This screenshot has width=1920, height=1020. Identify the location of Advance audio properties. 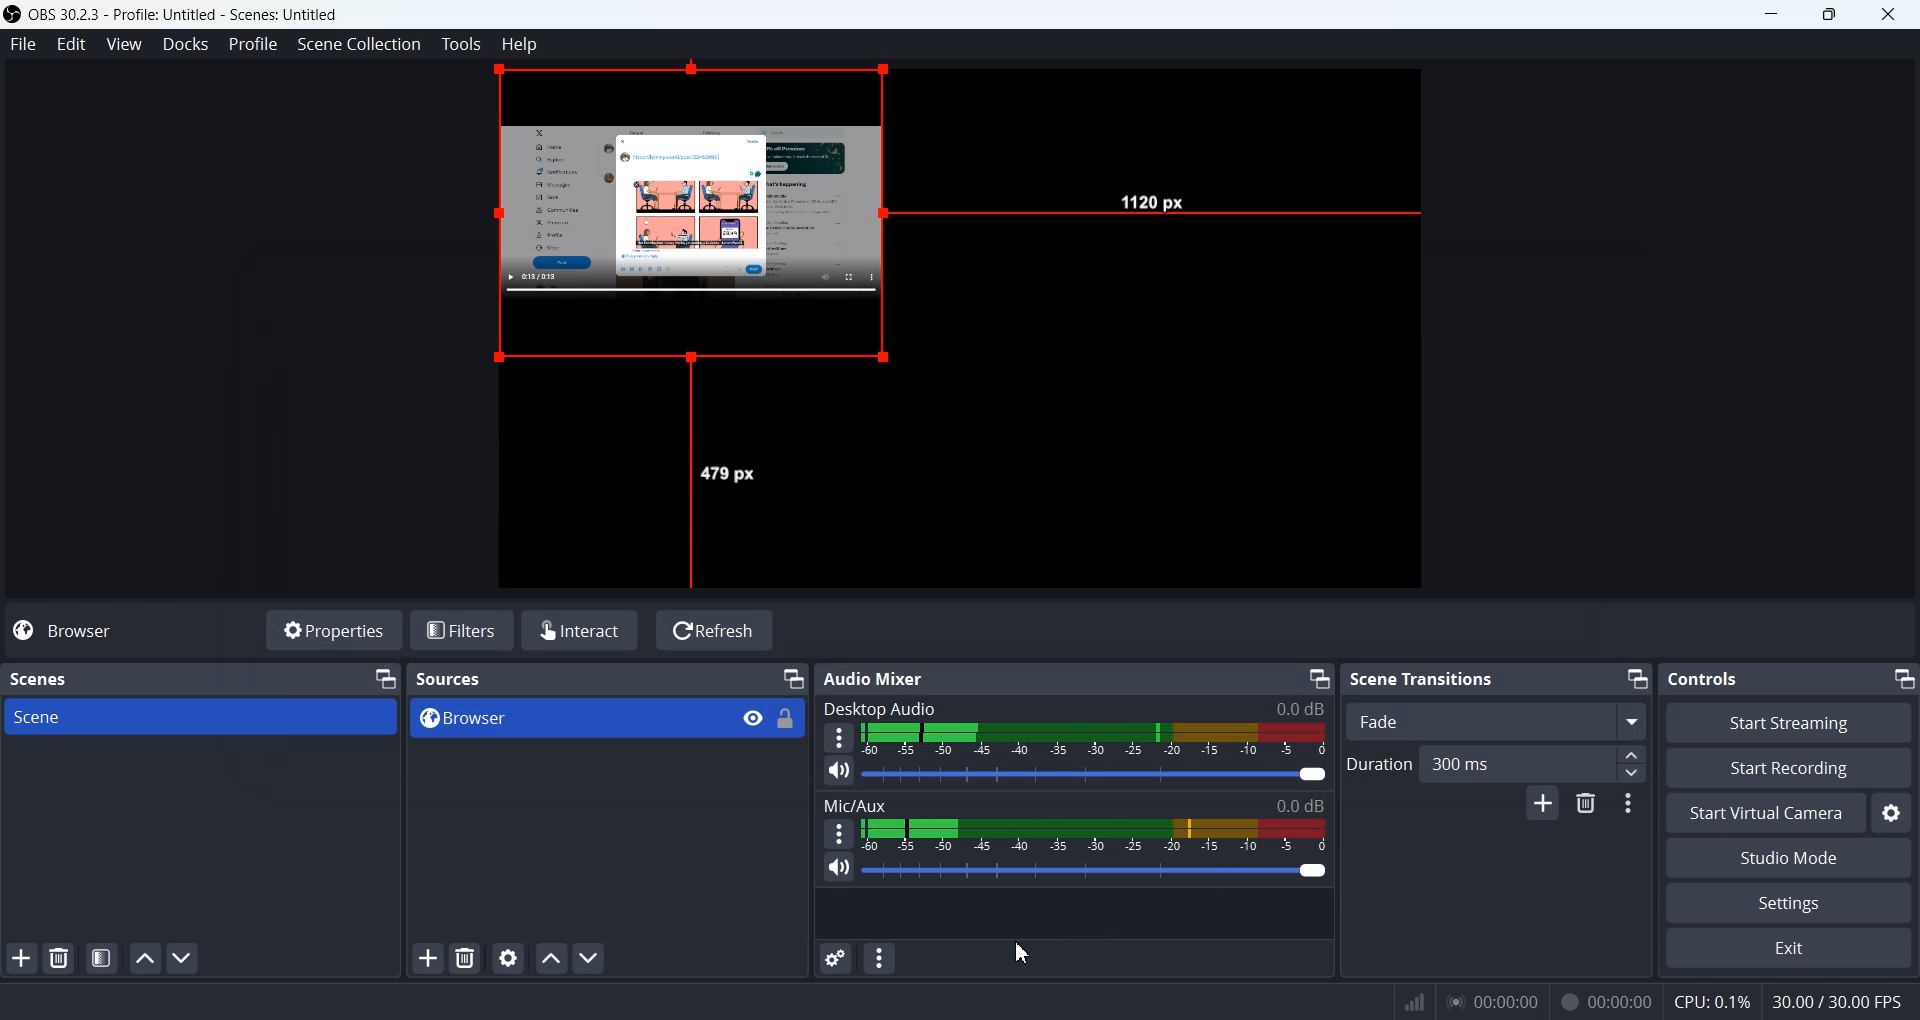
(833, 958).